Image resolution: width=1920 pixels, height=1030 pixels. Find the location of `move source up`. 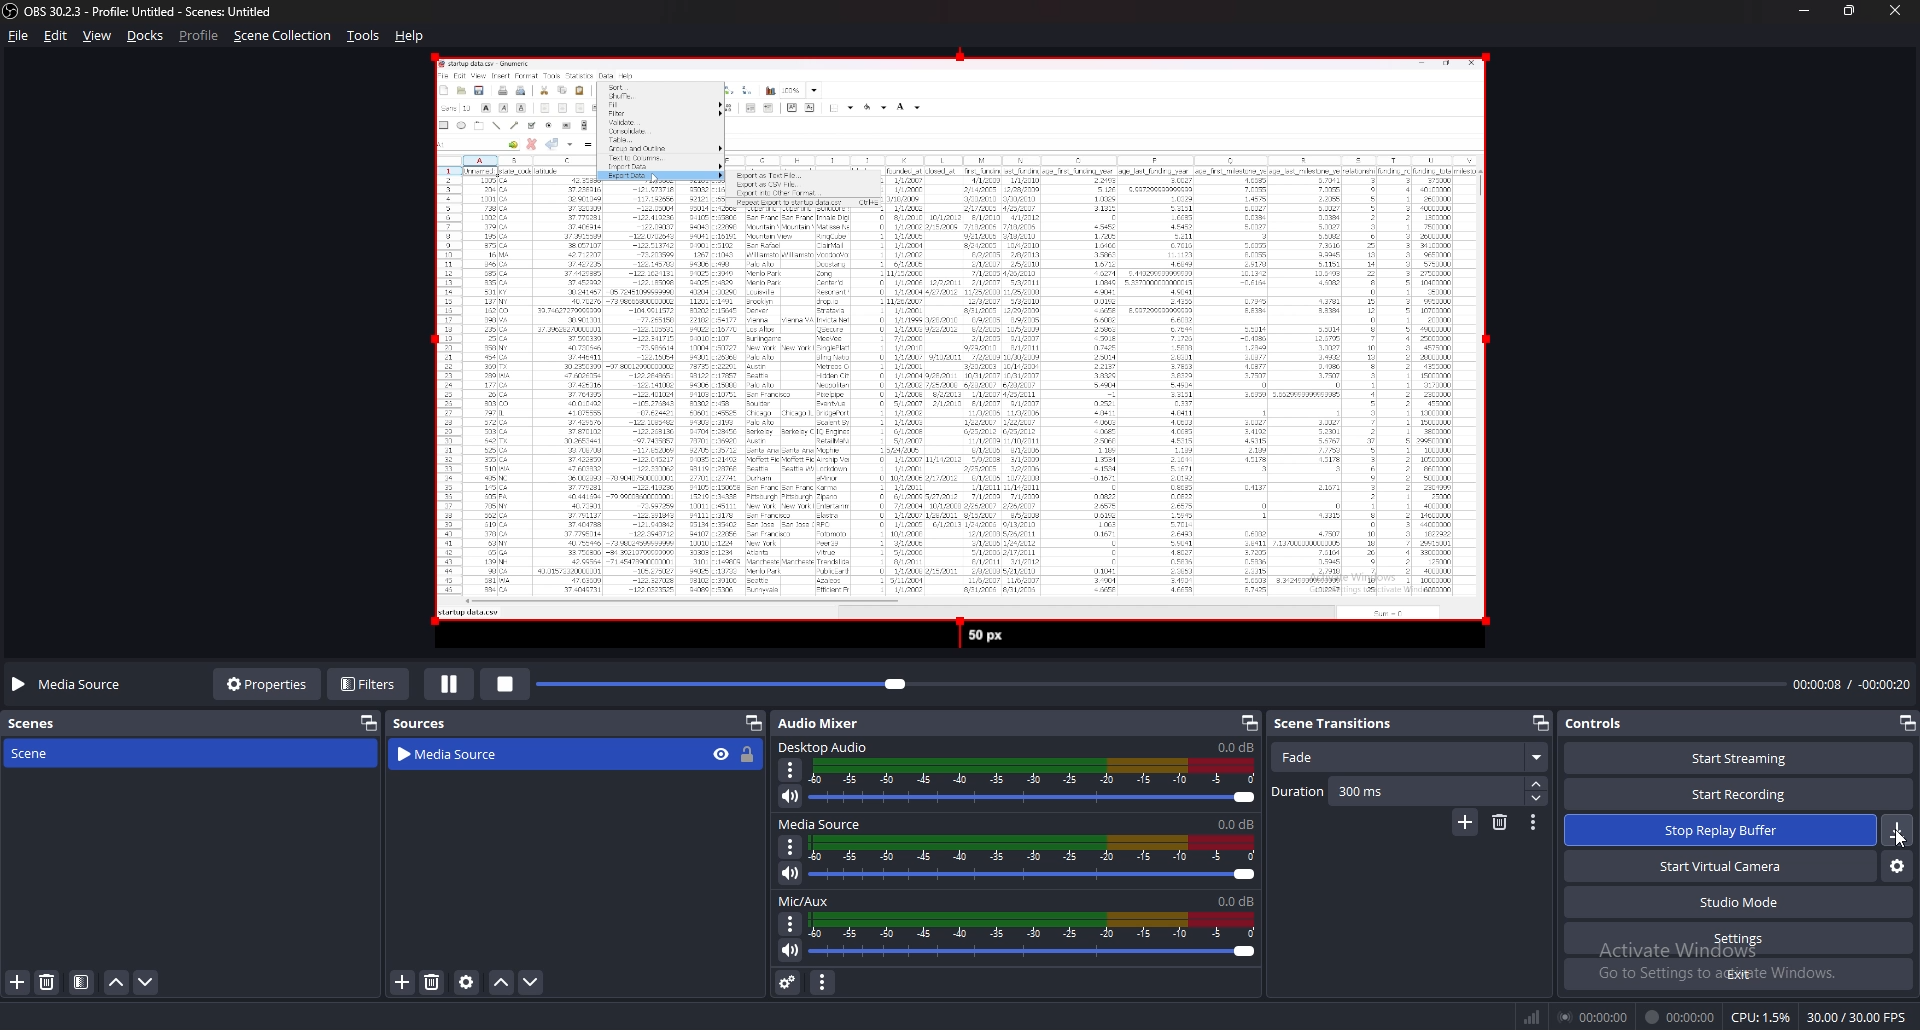

move source up is located at coordinates (502, 982).